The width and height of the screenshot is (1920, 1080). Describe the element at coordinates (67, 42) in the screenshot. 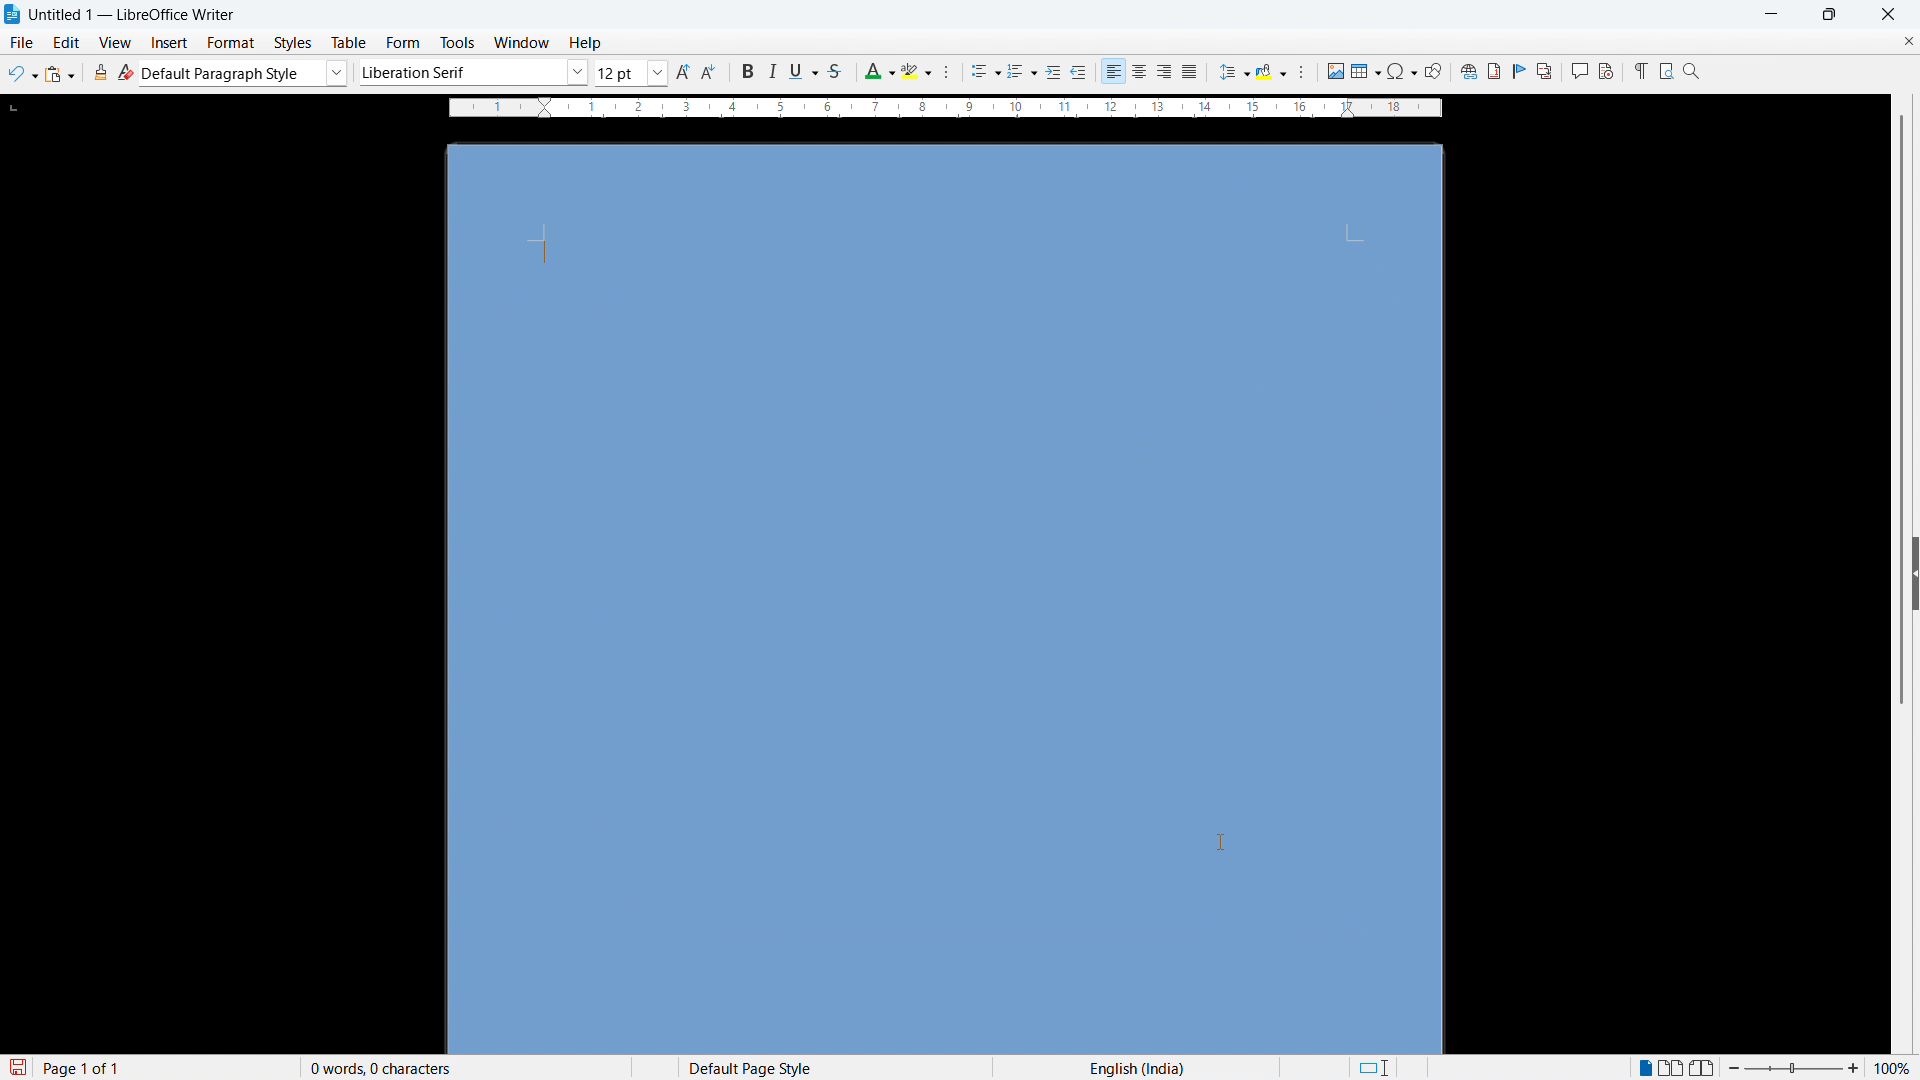

I see `Edit ` at that location.